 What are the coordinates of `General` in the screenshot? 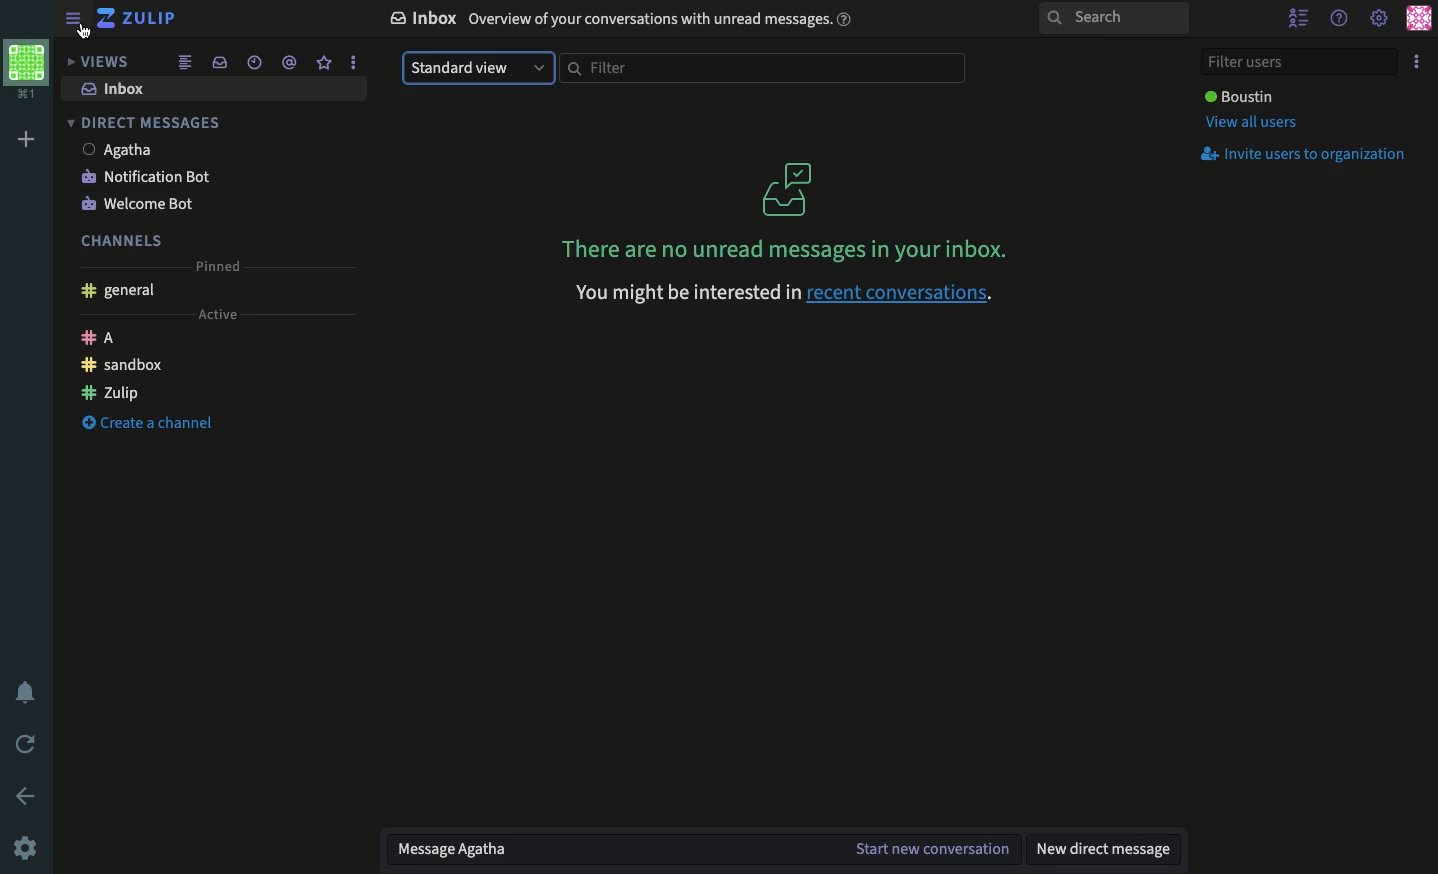 It's located at (119, 292).